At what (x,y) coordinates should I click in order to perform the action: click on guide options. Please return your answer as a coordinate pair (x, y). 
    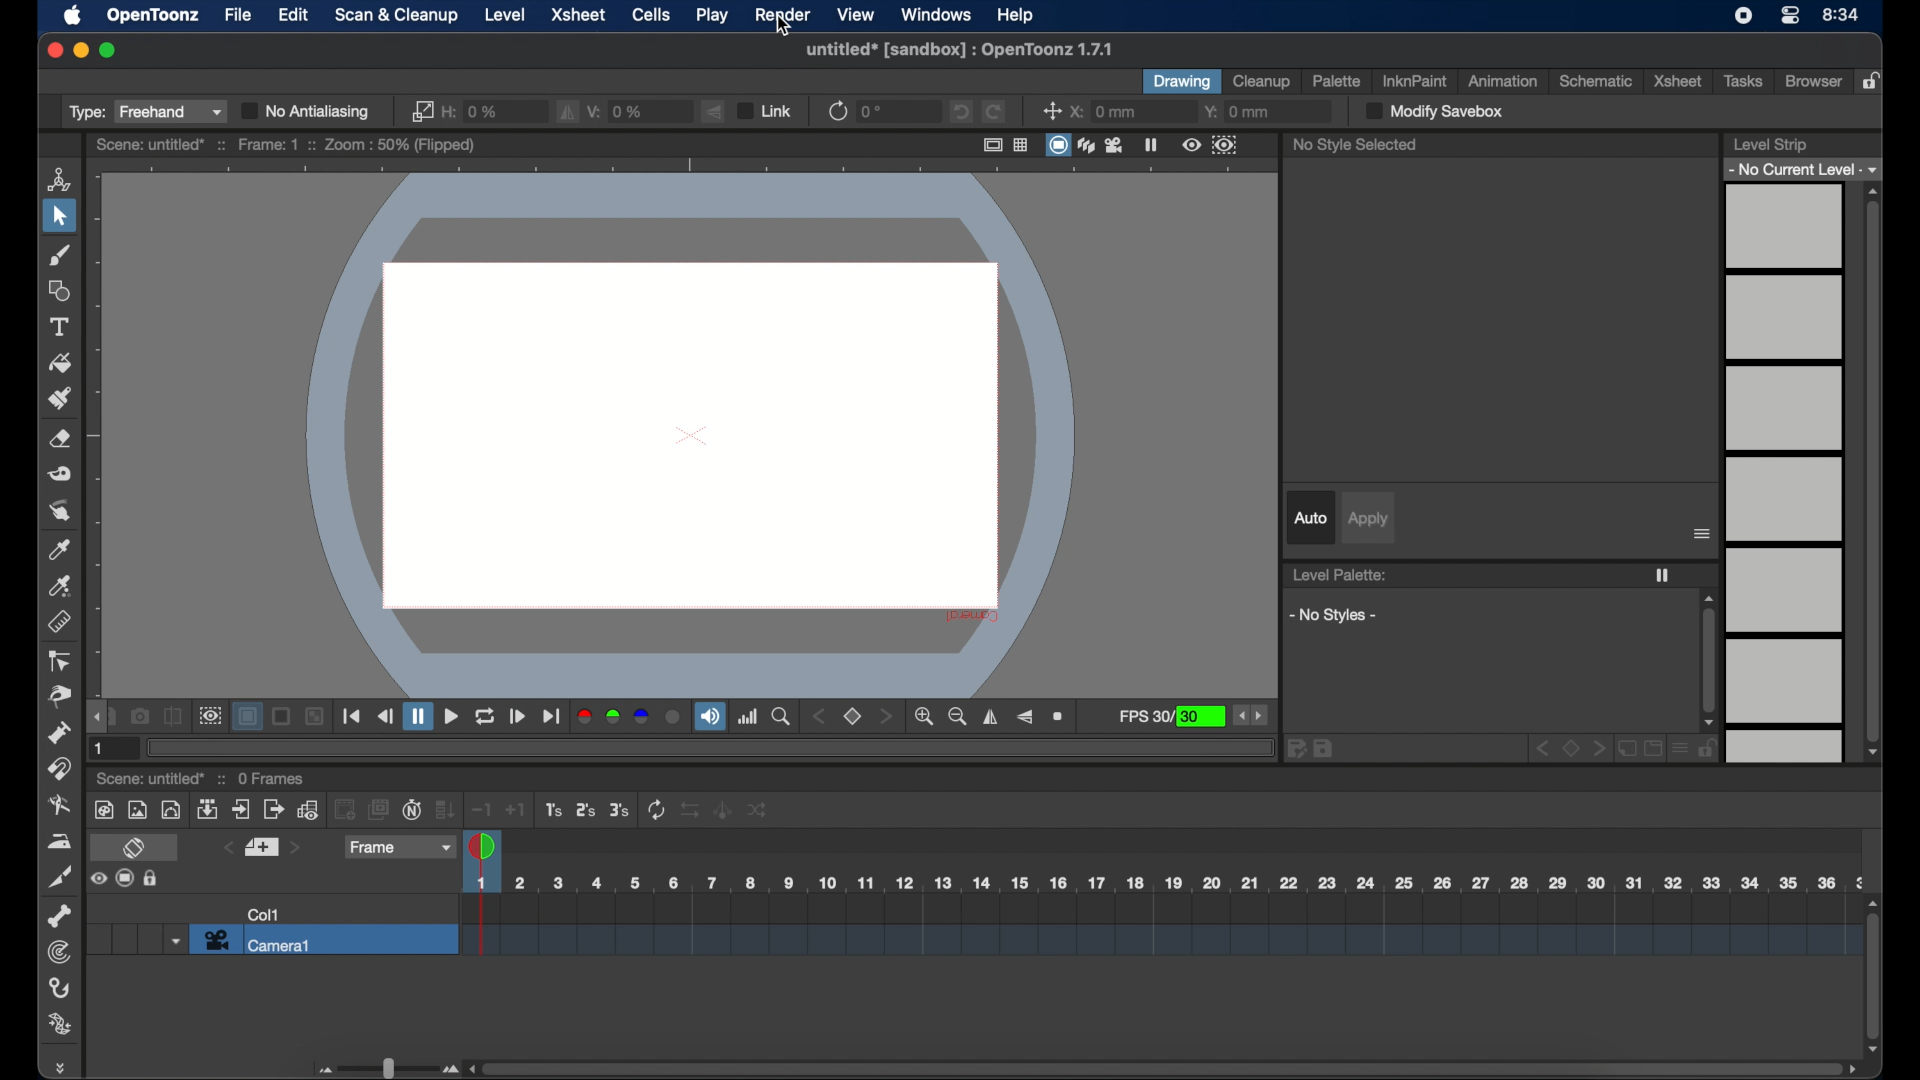
    Looking at the image, I should click on (1007, 144).